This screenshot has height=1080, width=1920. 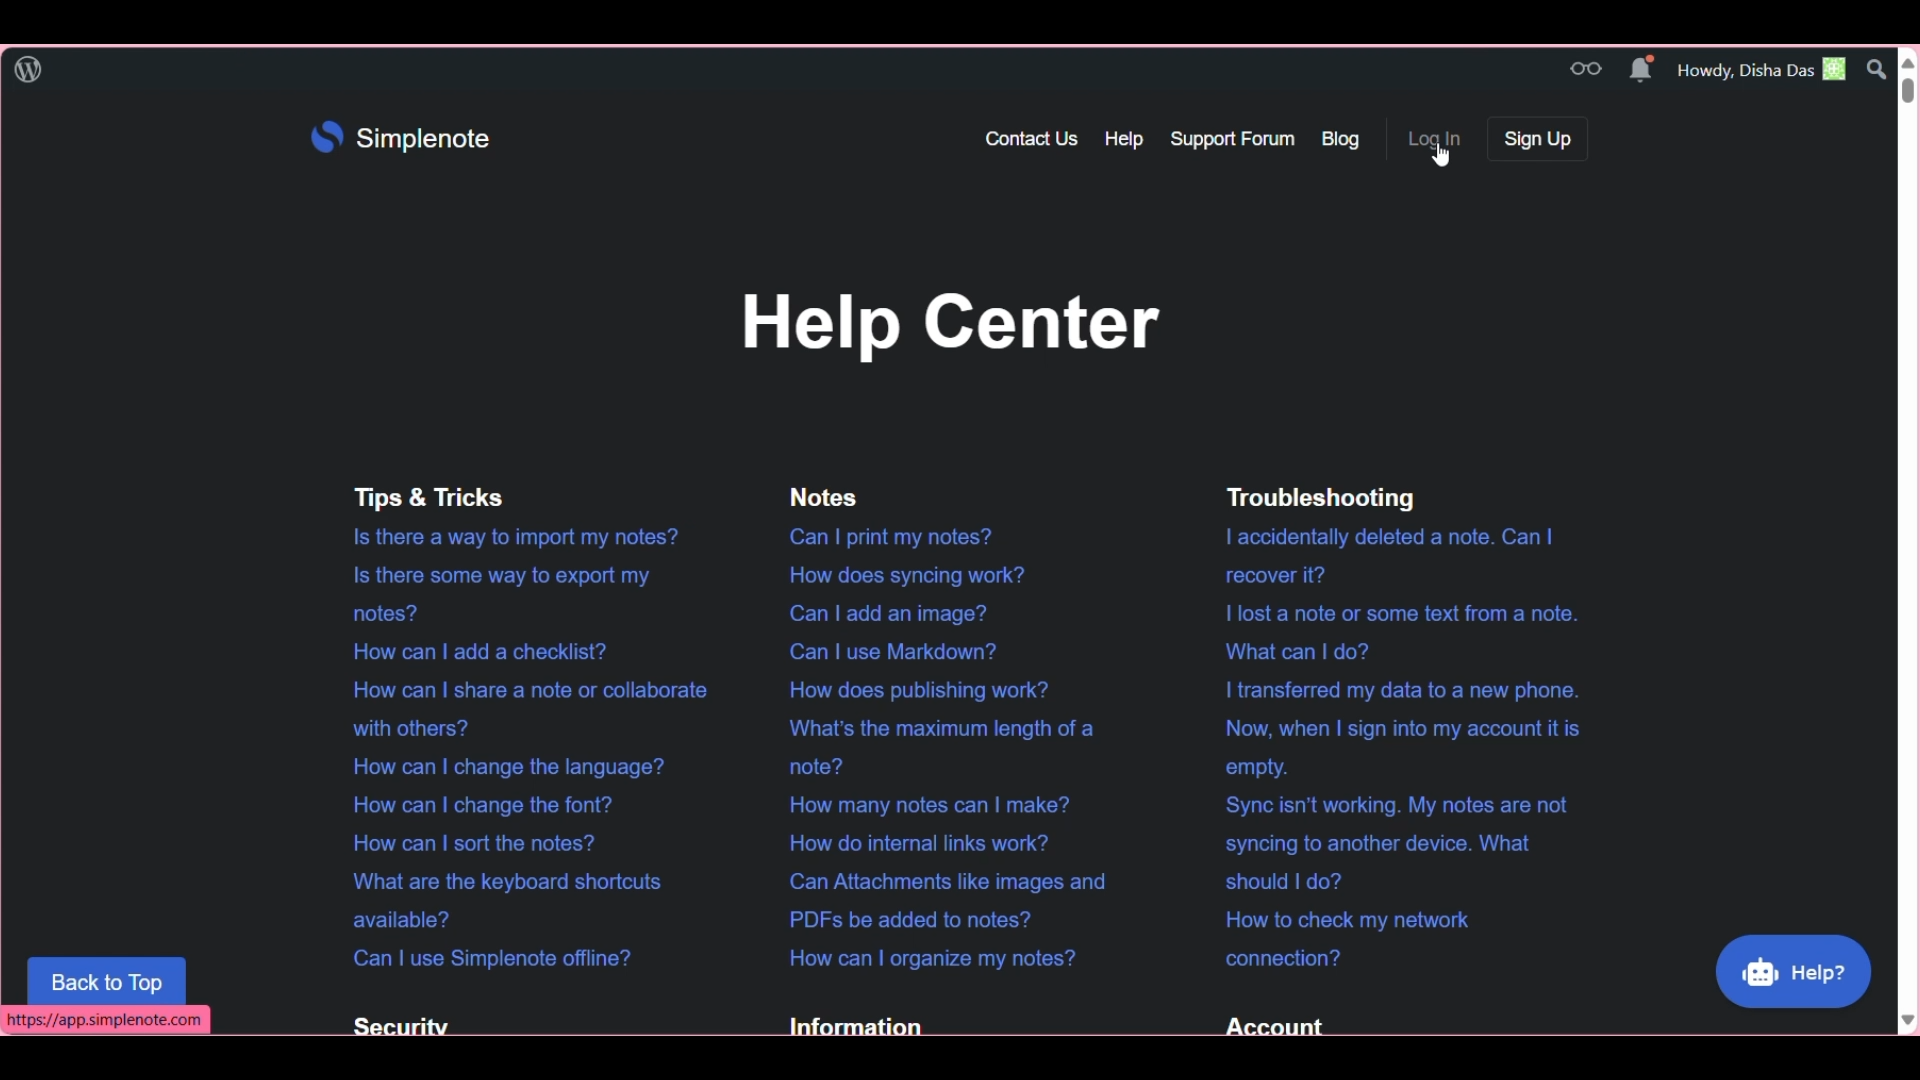 What do you see at coordinates (1341, 939) in the screenshot?
I see `How to check my network connection?` at bounding box center [1341, 939].